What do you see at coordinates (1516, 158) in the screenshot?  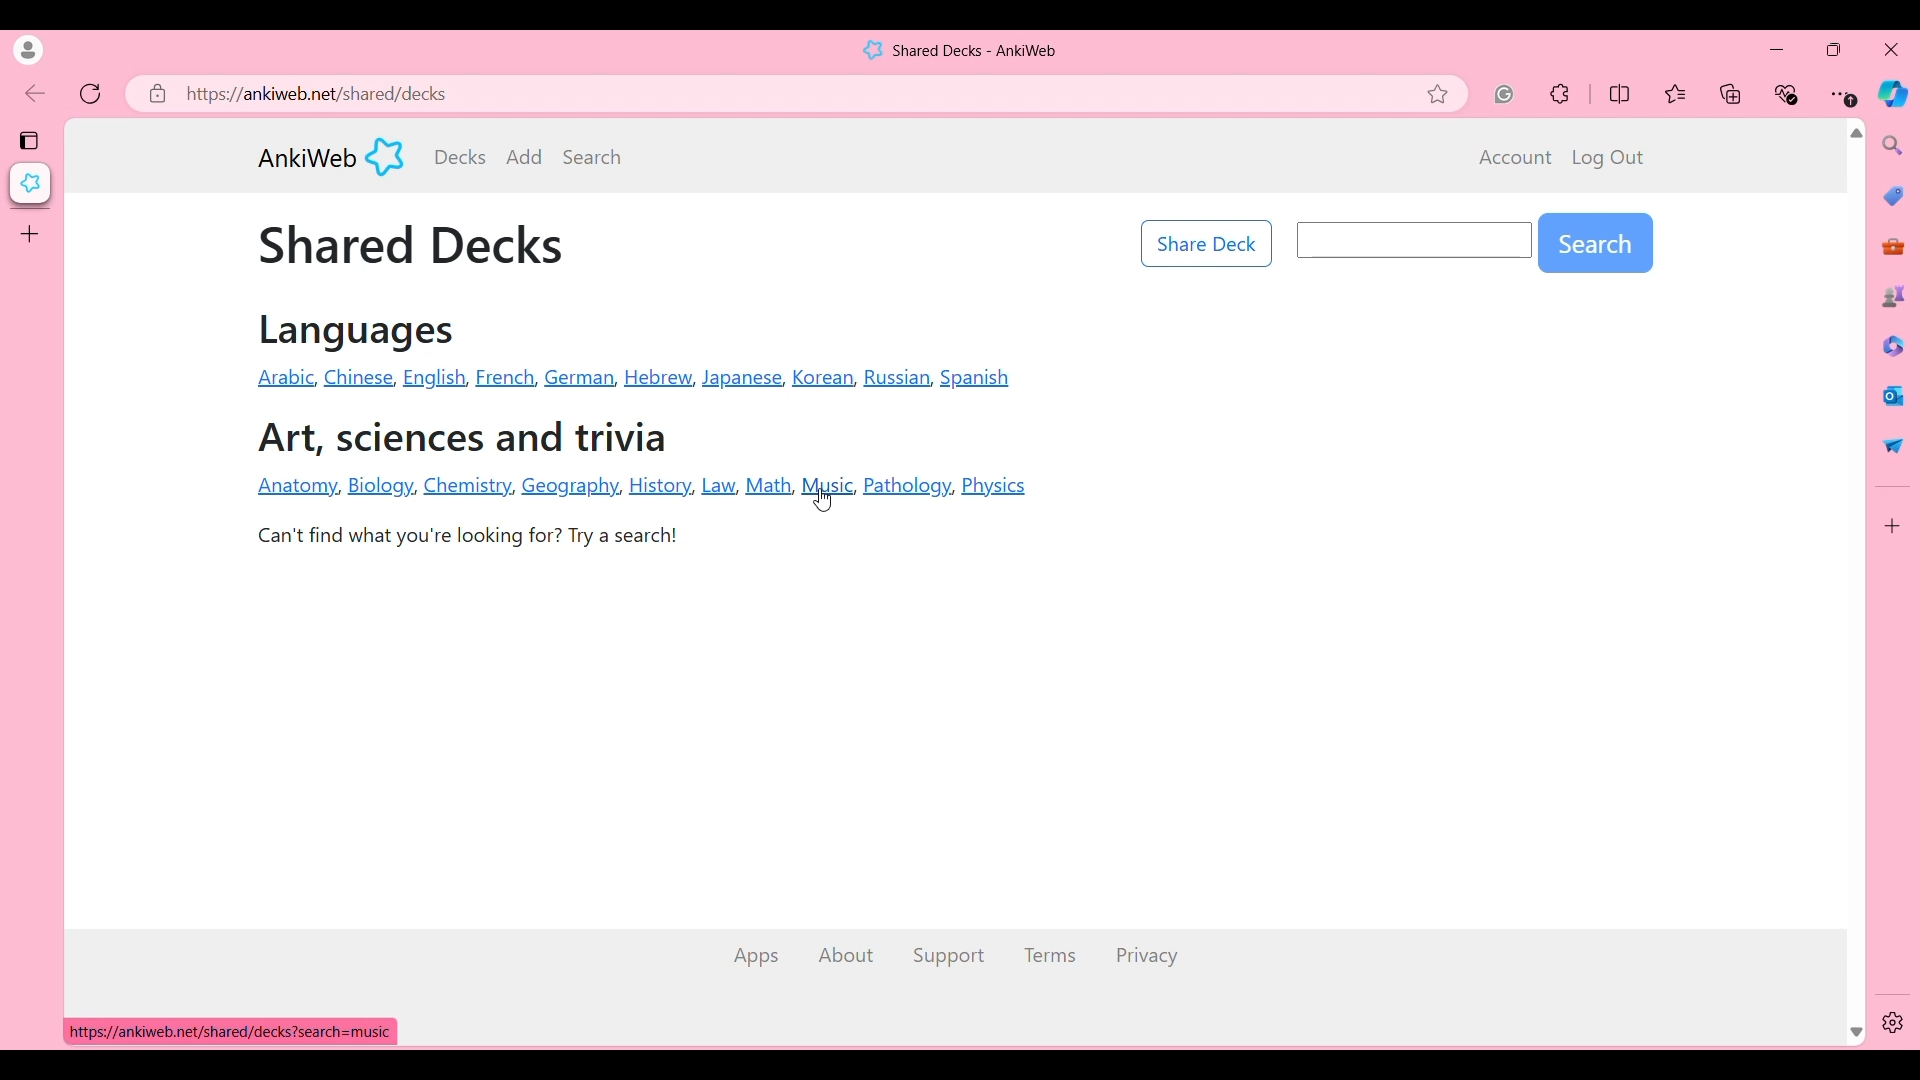 I see `Account` at bounding box center [1516, 158].